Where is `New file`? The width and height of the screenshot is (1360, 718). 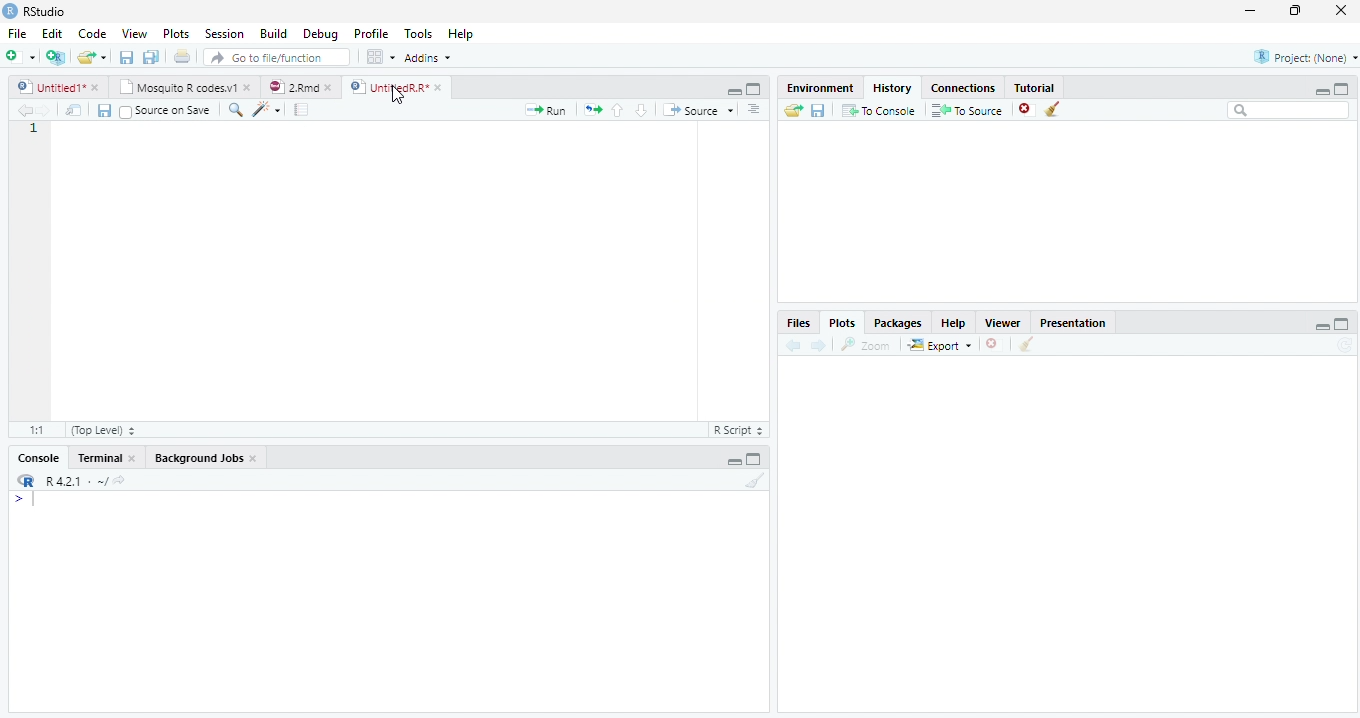 New file is located at coordinates (20, 56).